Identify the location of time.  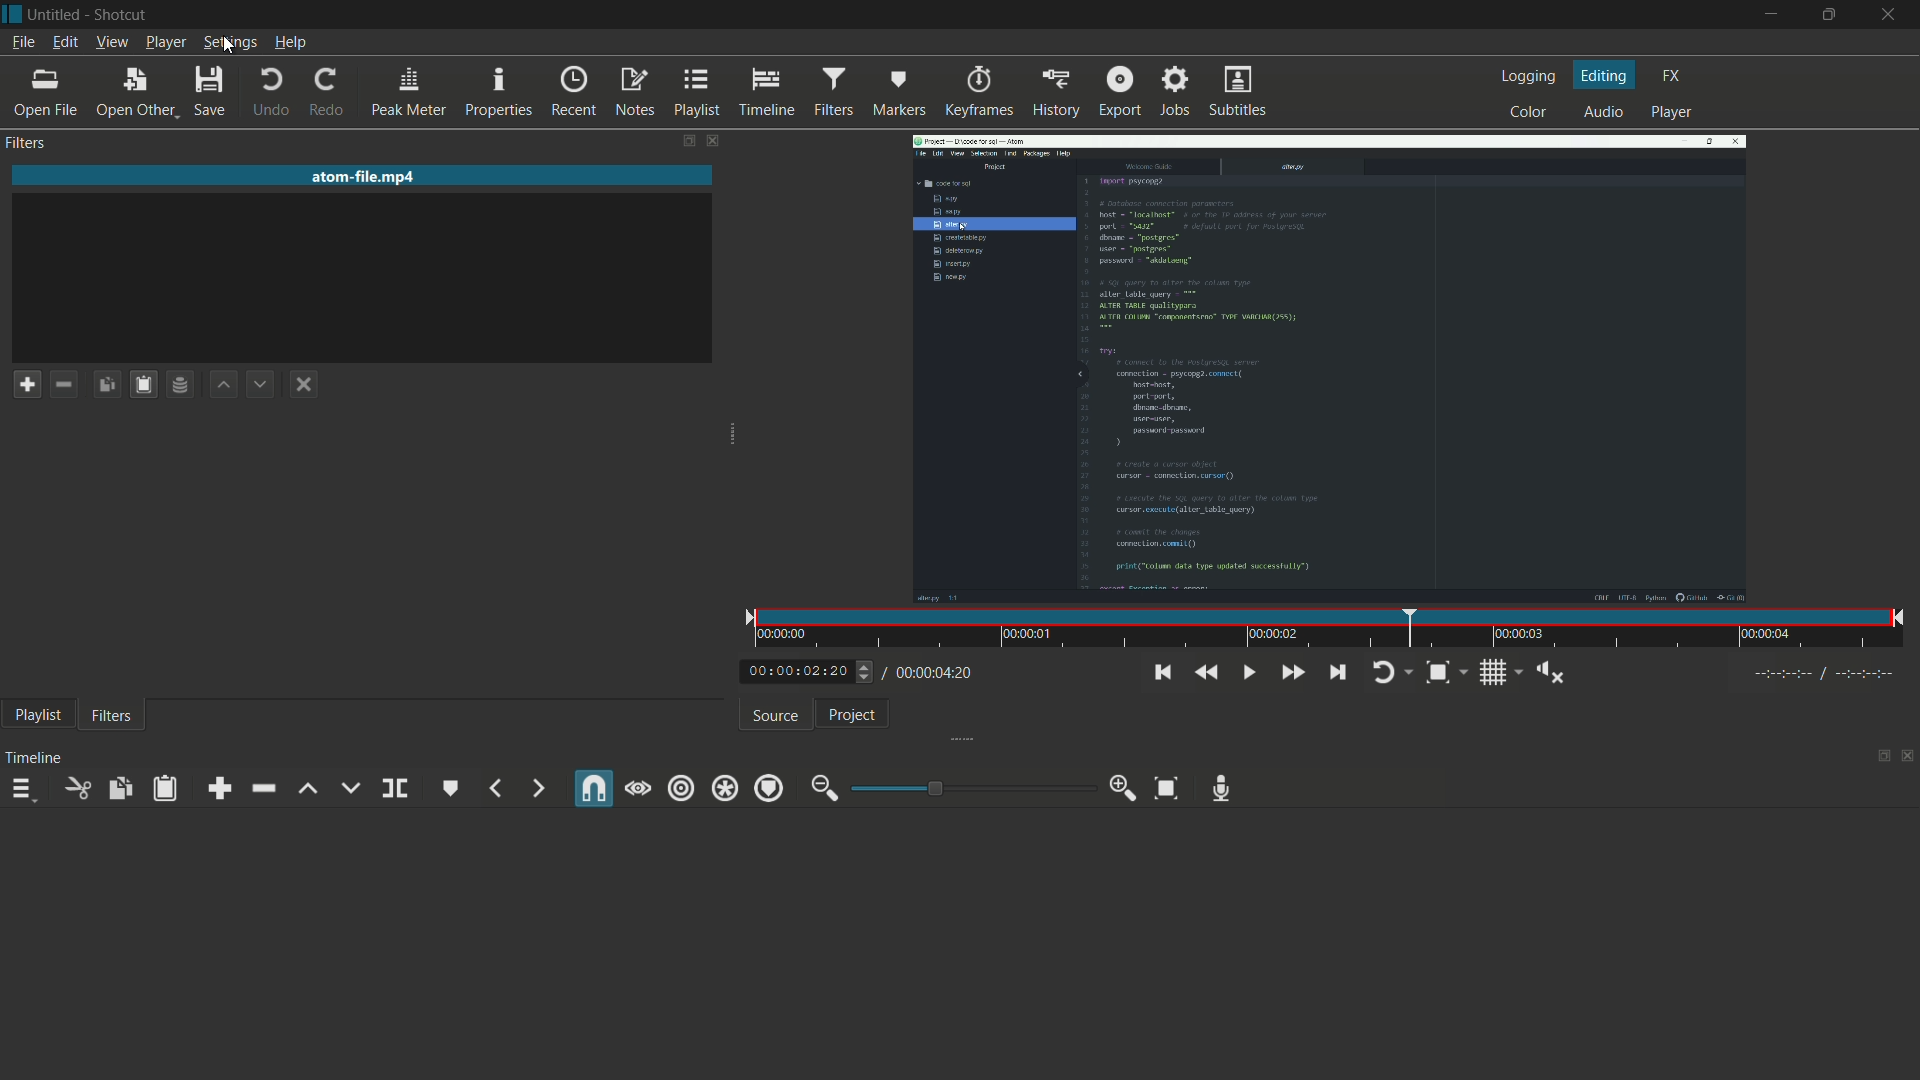
(1334, 628).